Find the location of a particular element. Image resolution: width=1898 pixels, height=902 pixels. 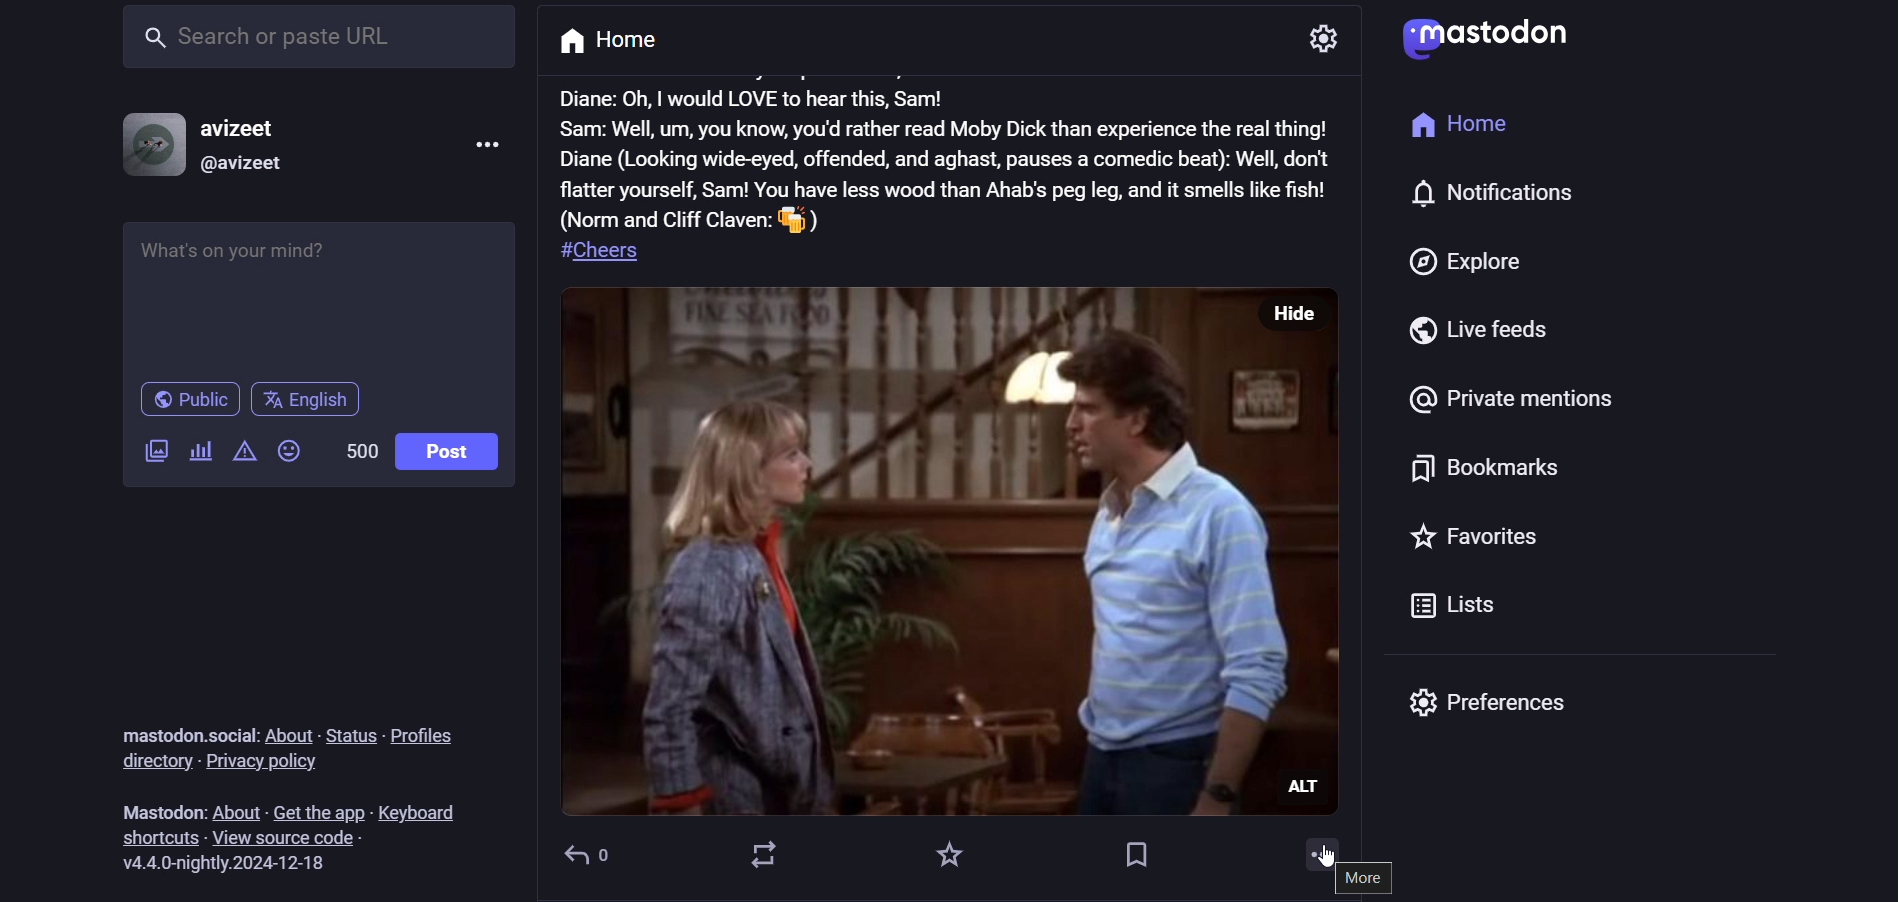

mastodon.social is located at coordinates (180, 727).